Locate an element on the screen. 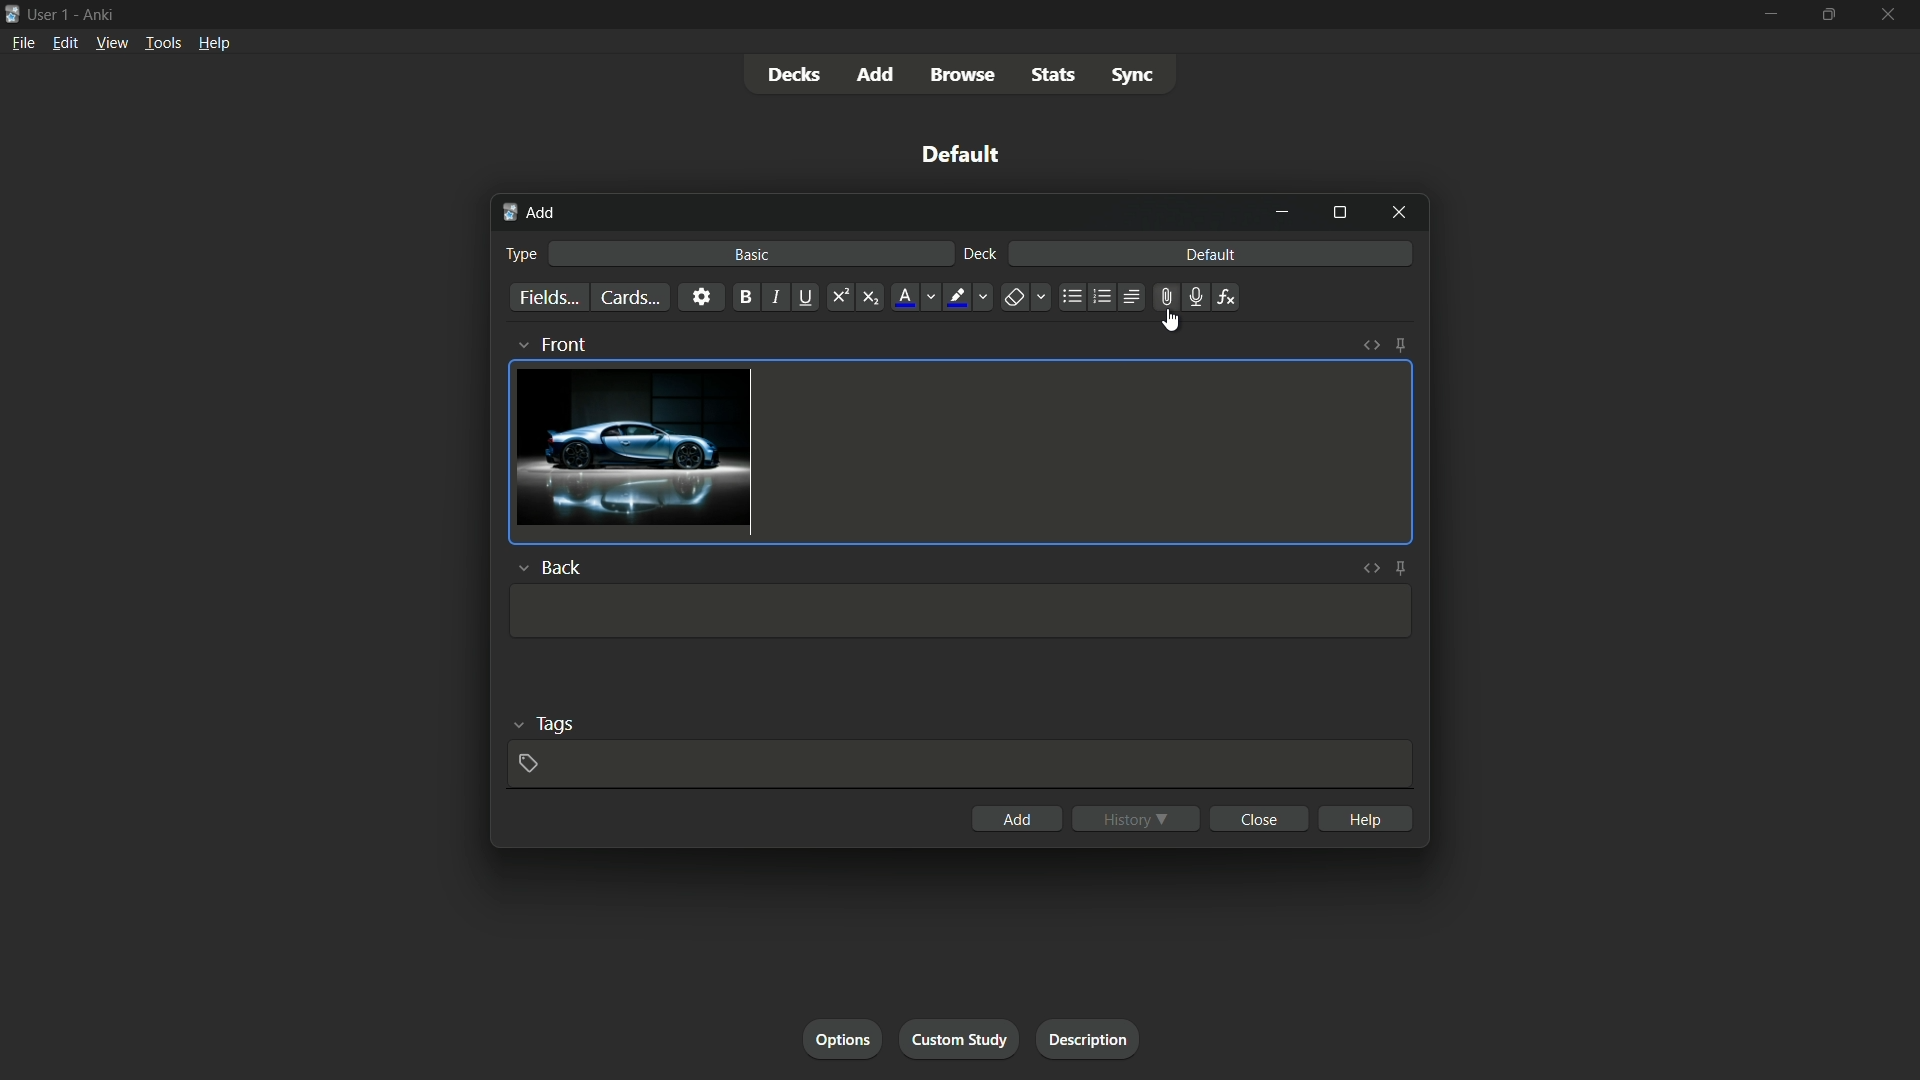  font color is located at coordinates (915, 297).